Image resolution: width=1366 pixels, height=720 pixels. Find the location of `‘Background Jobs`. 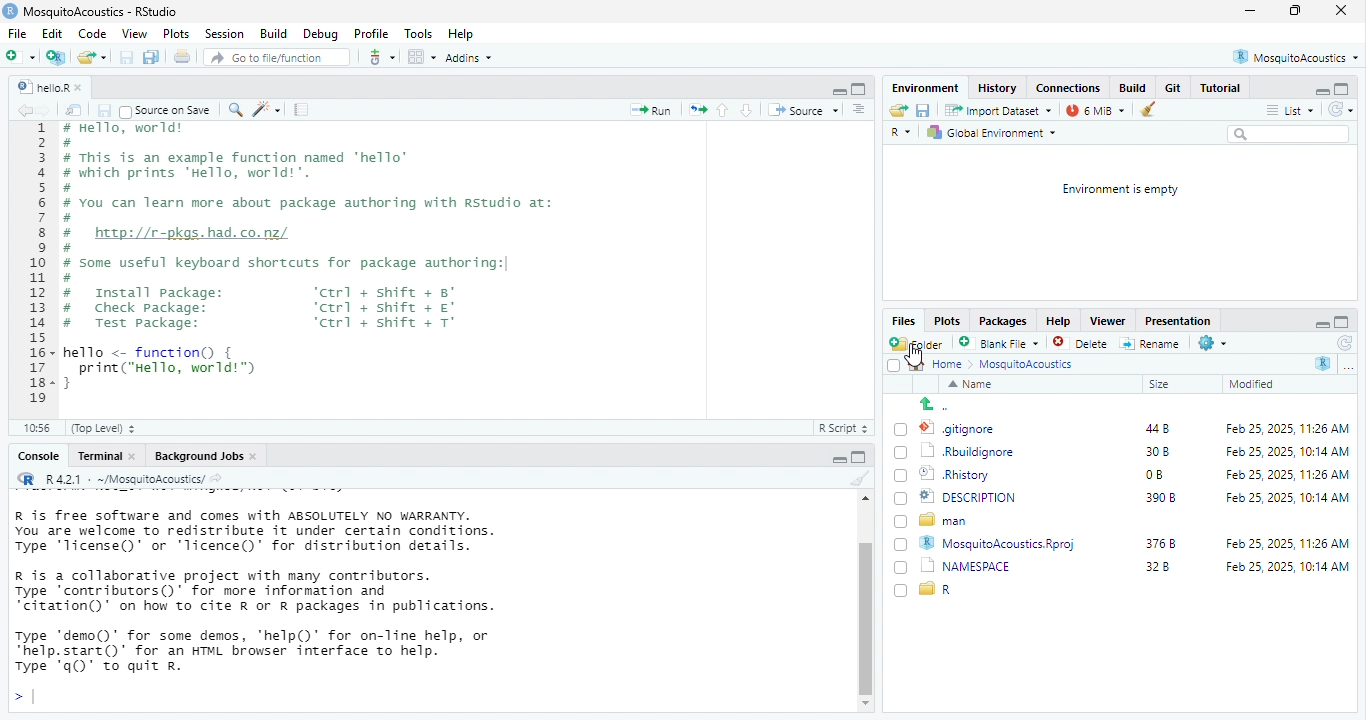

‘Background Jobs is located at coordinates (198, 456).